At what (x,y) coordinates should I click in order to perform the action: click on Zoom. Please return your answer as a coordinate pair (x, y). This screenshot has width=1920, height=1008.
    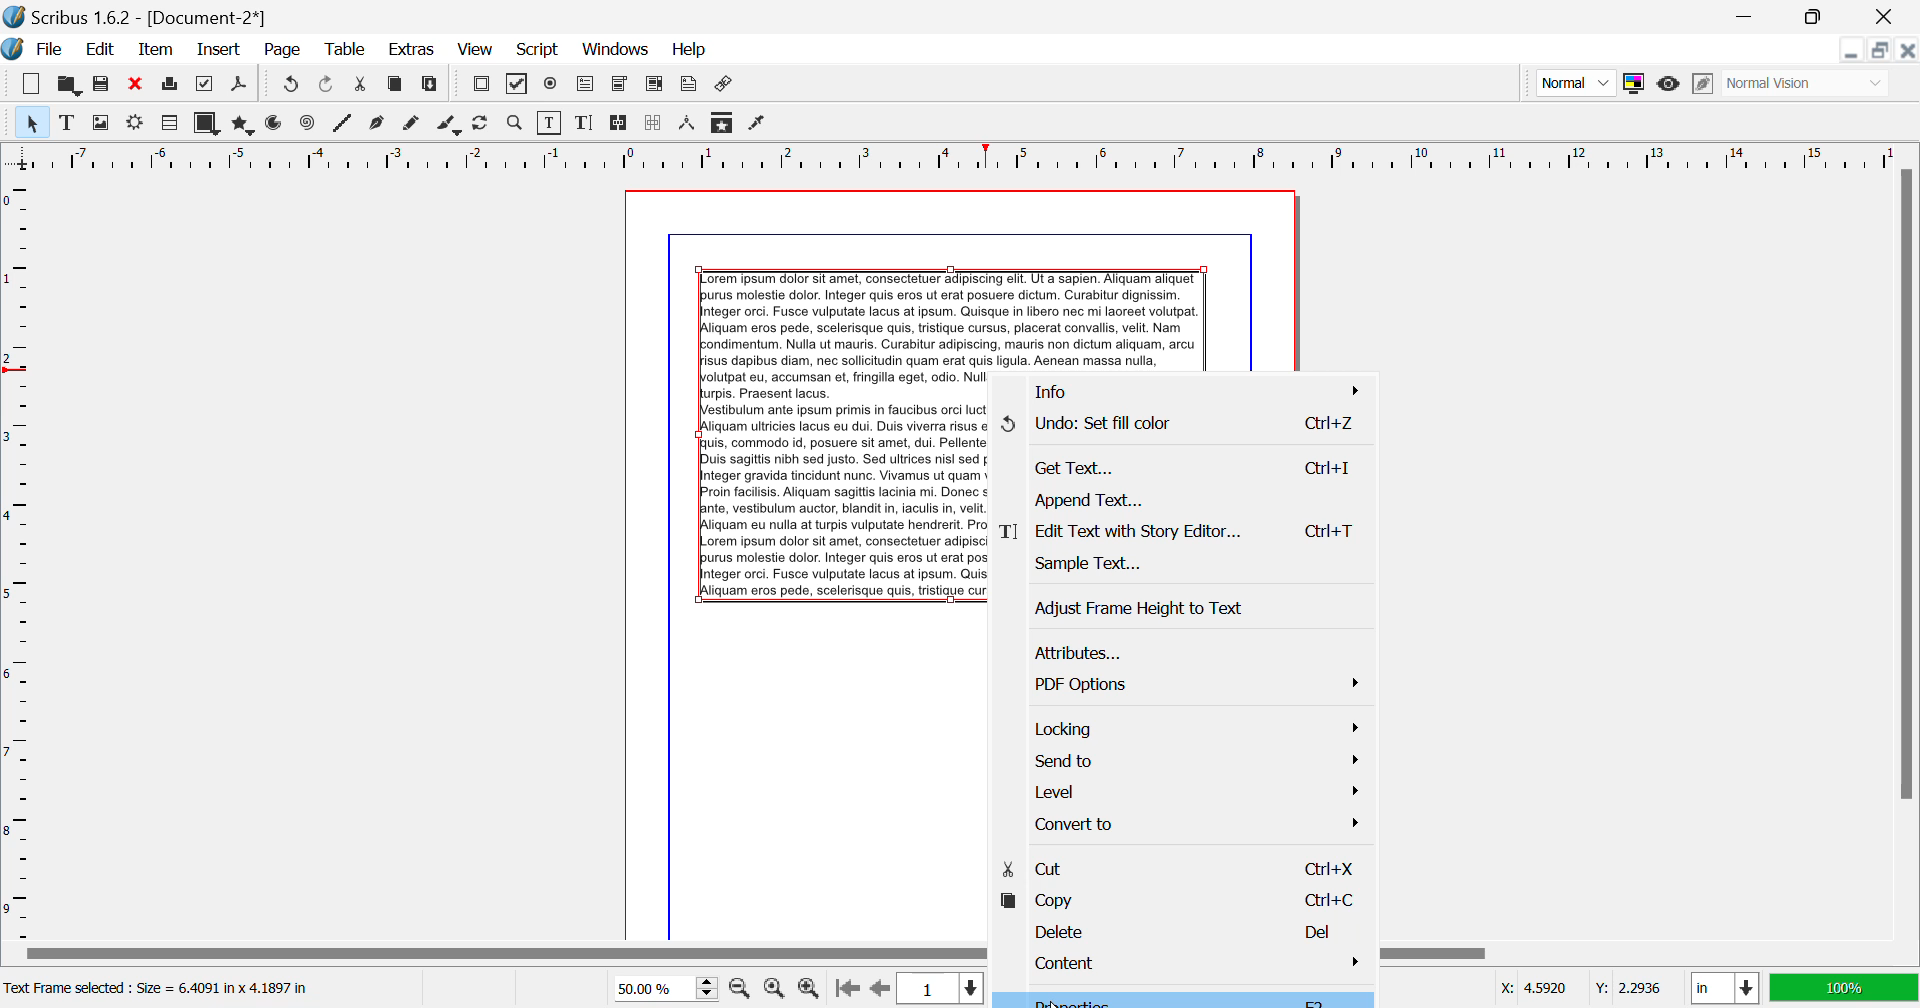
    Looking at the image, I should click on (516, 123).